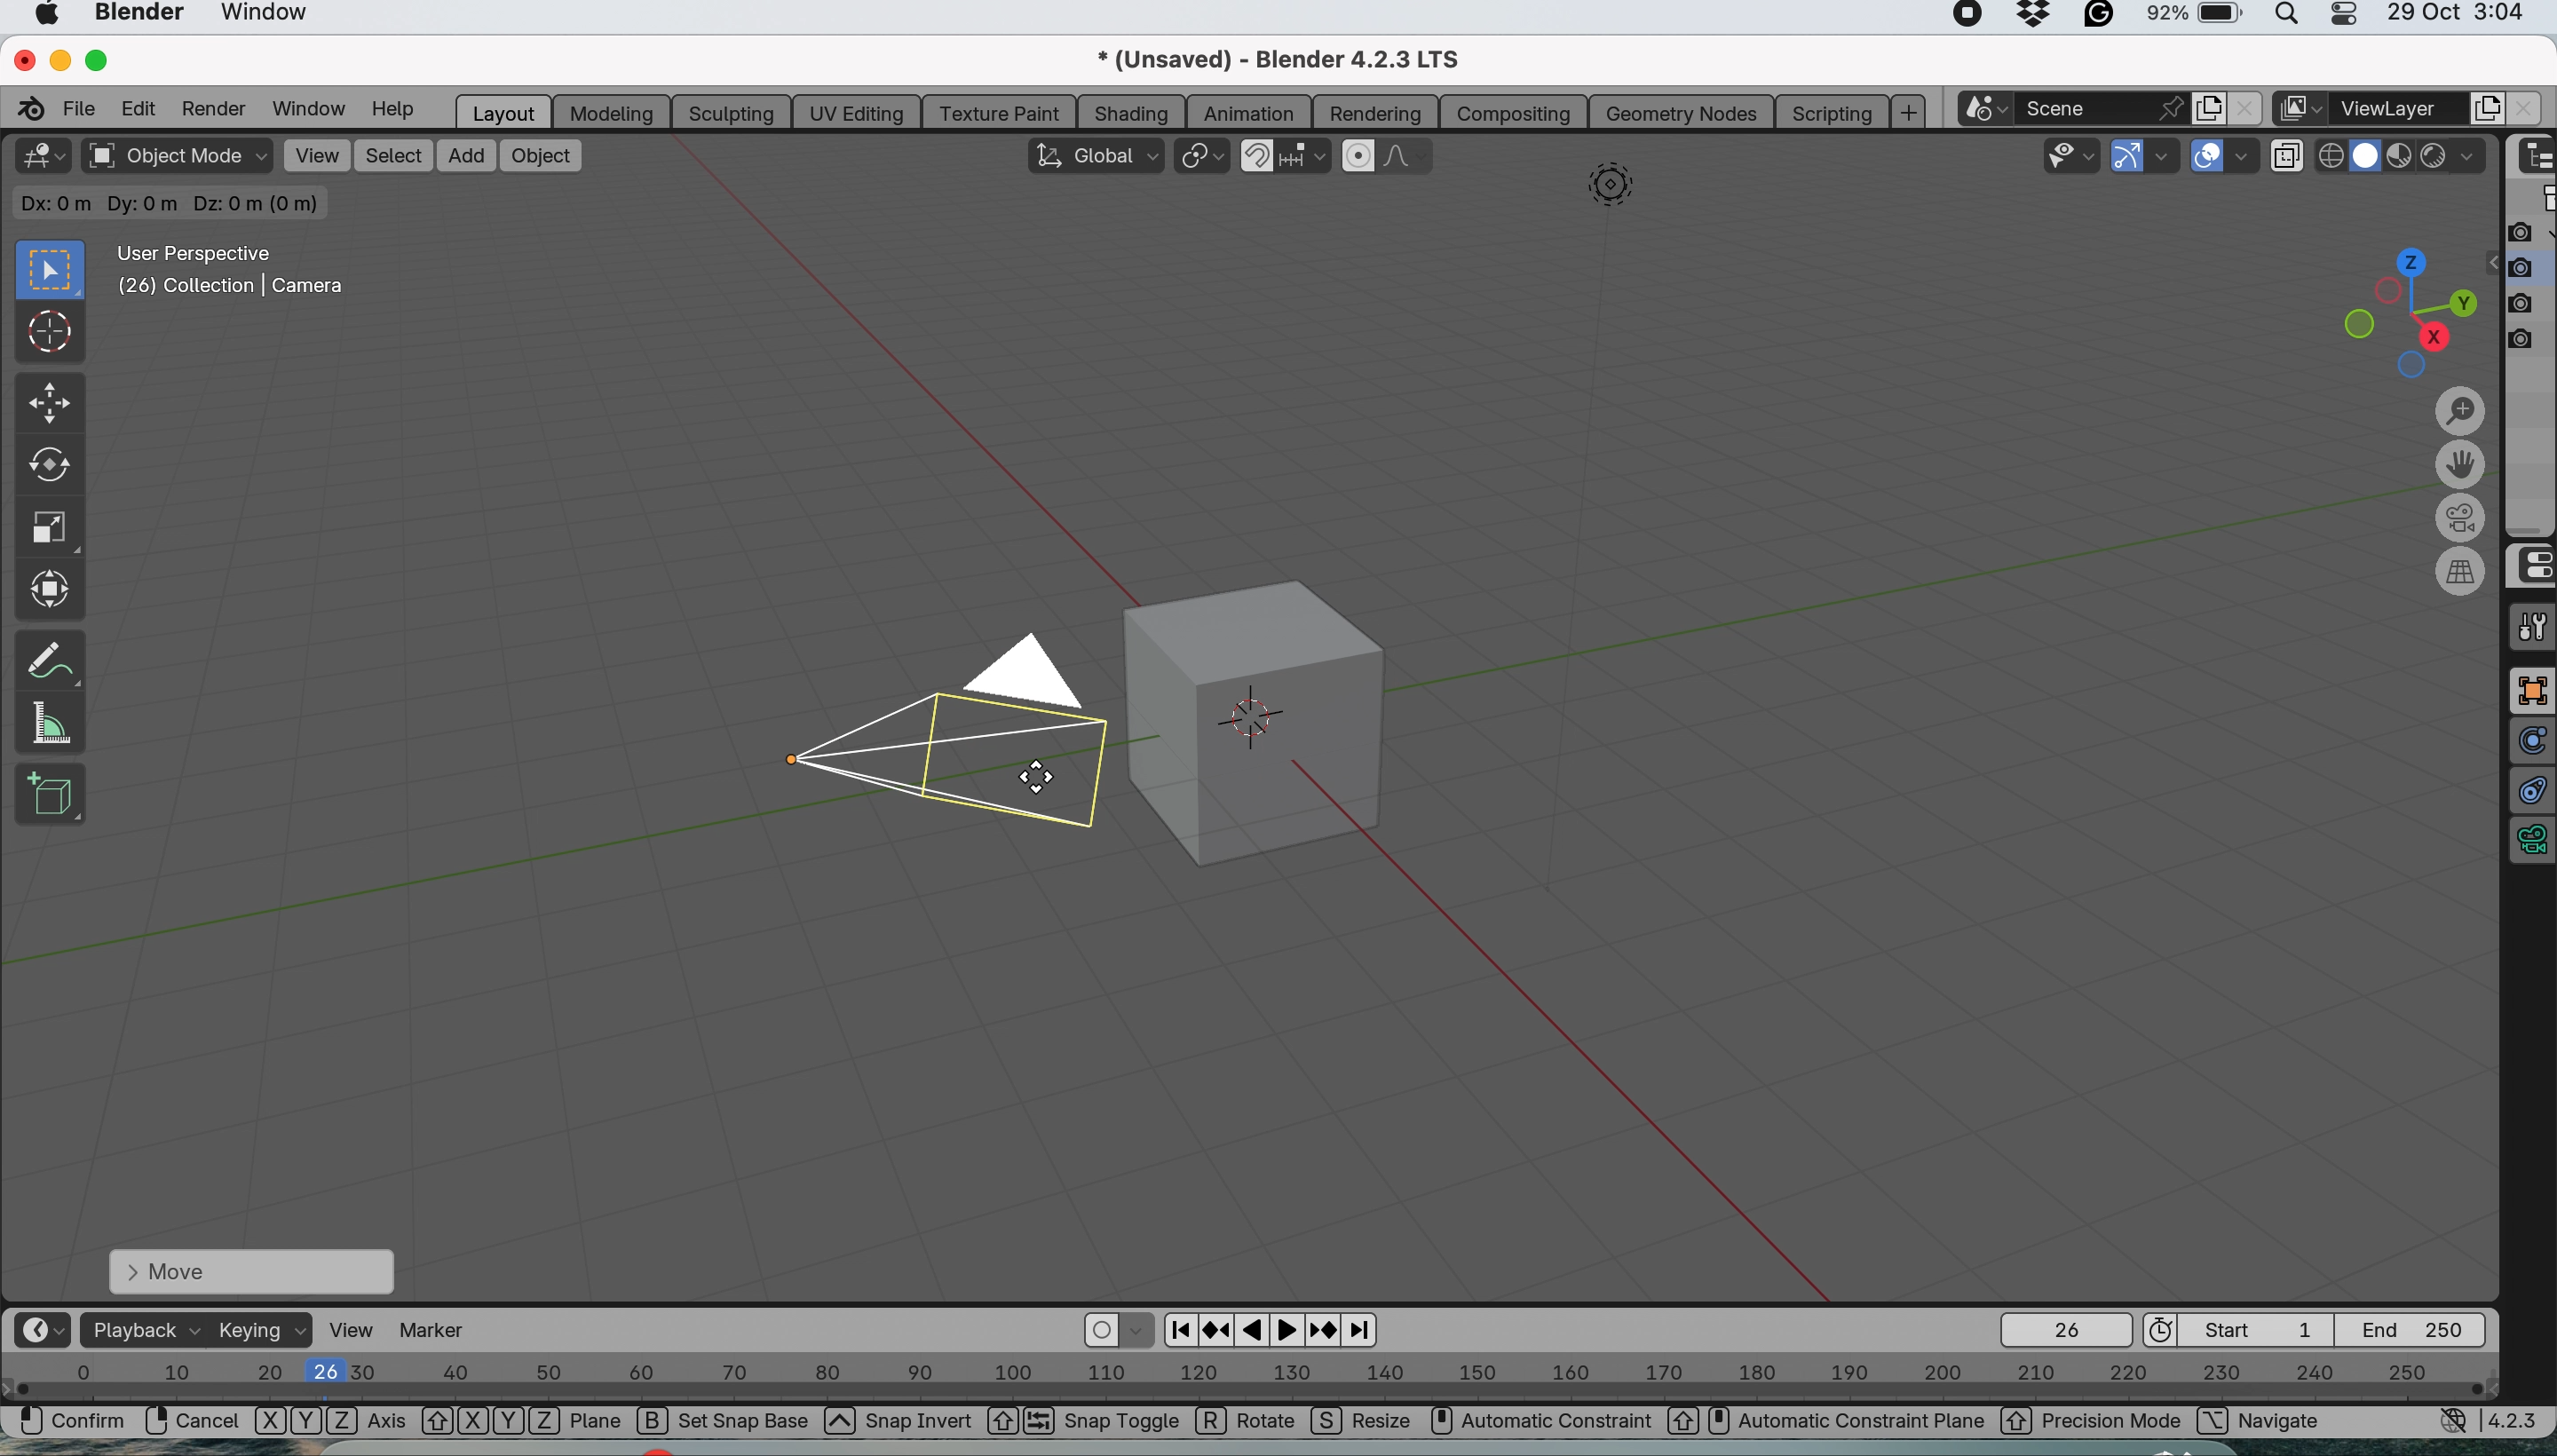  I want to click on select box, so click(46, 270).